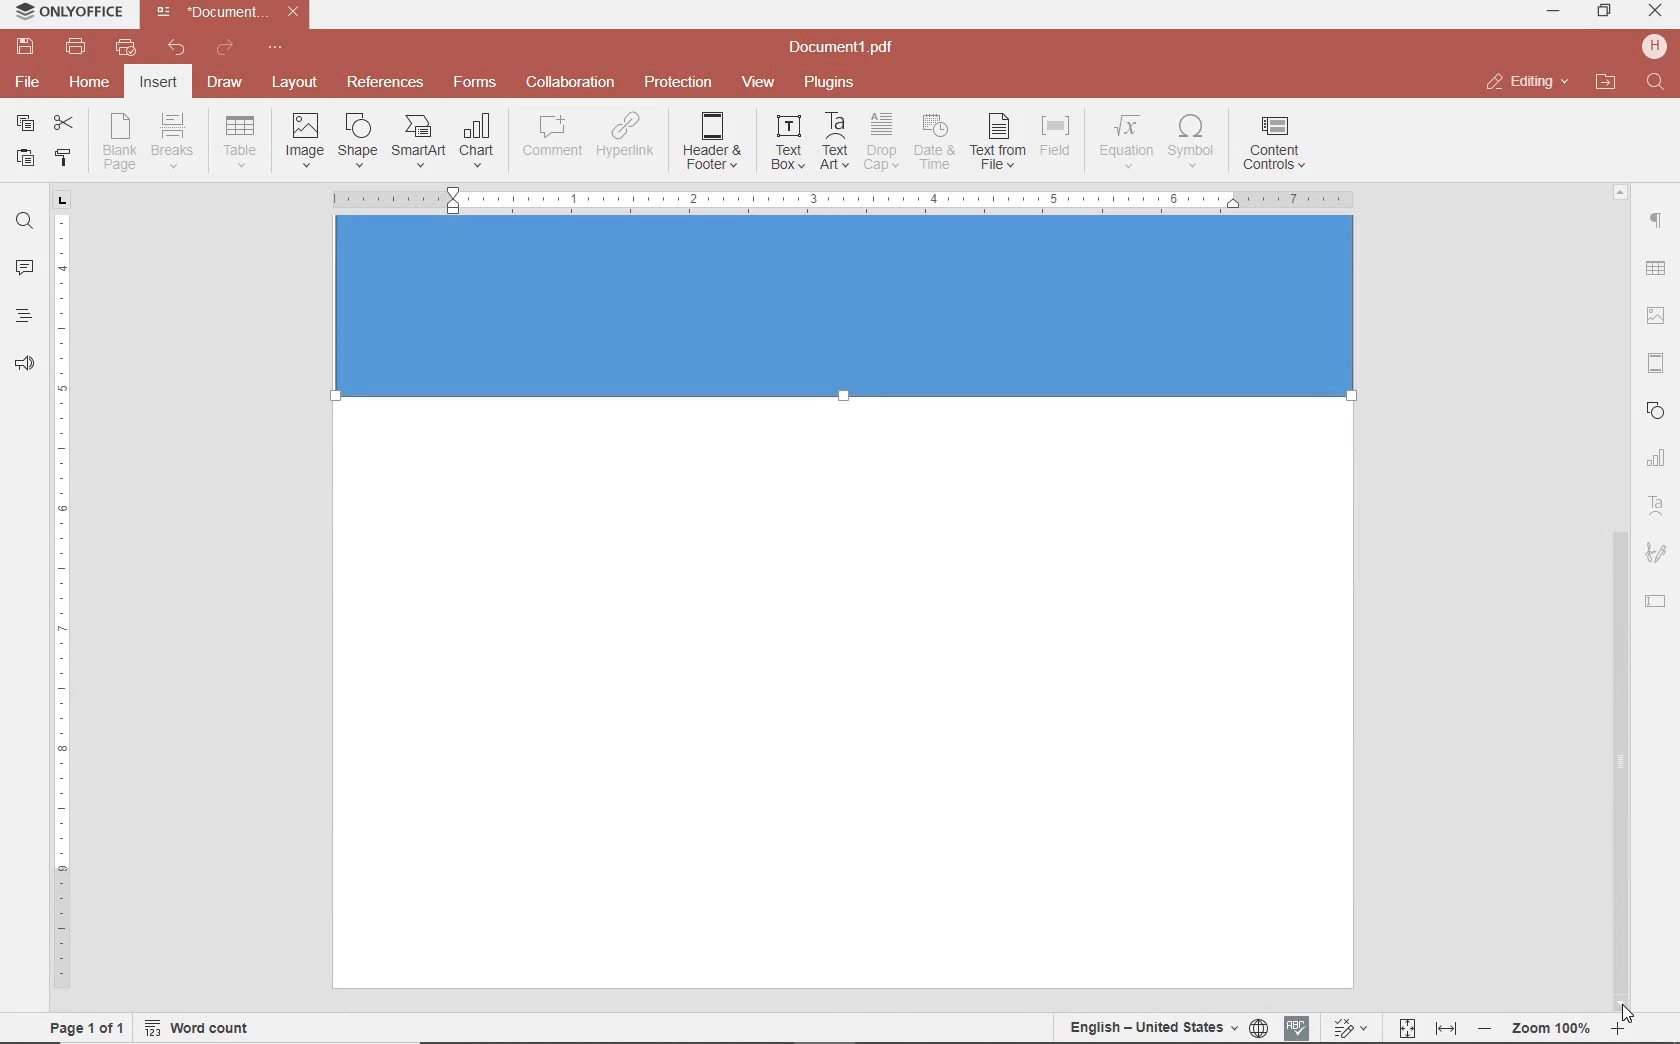 Image resolution: width=1680 pixels, height=1044 pixels. Describe the element at coordinates (833, 83) in the screenshot. I see `plugins` at that location.